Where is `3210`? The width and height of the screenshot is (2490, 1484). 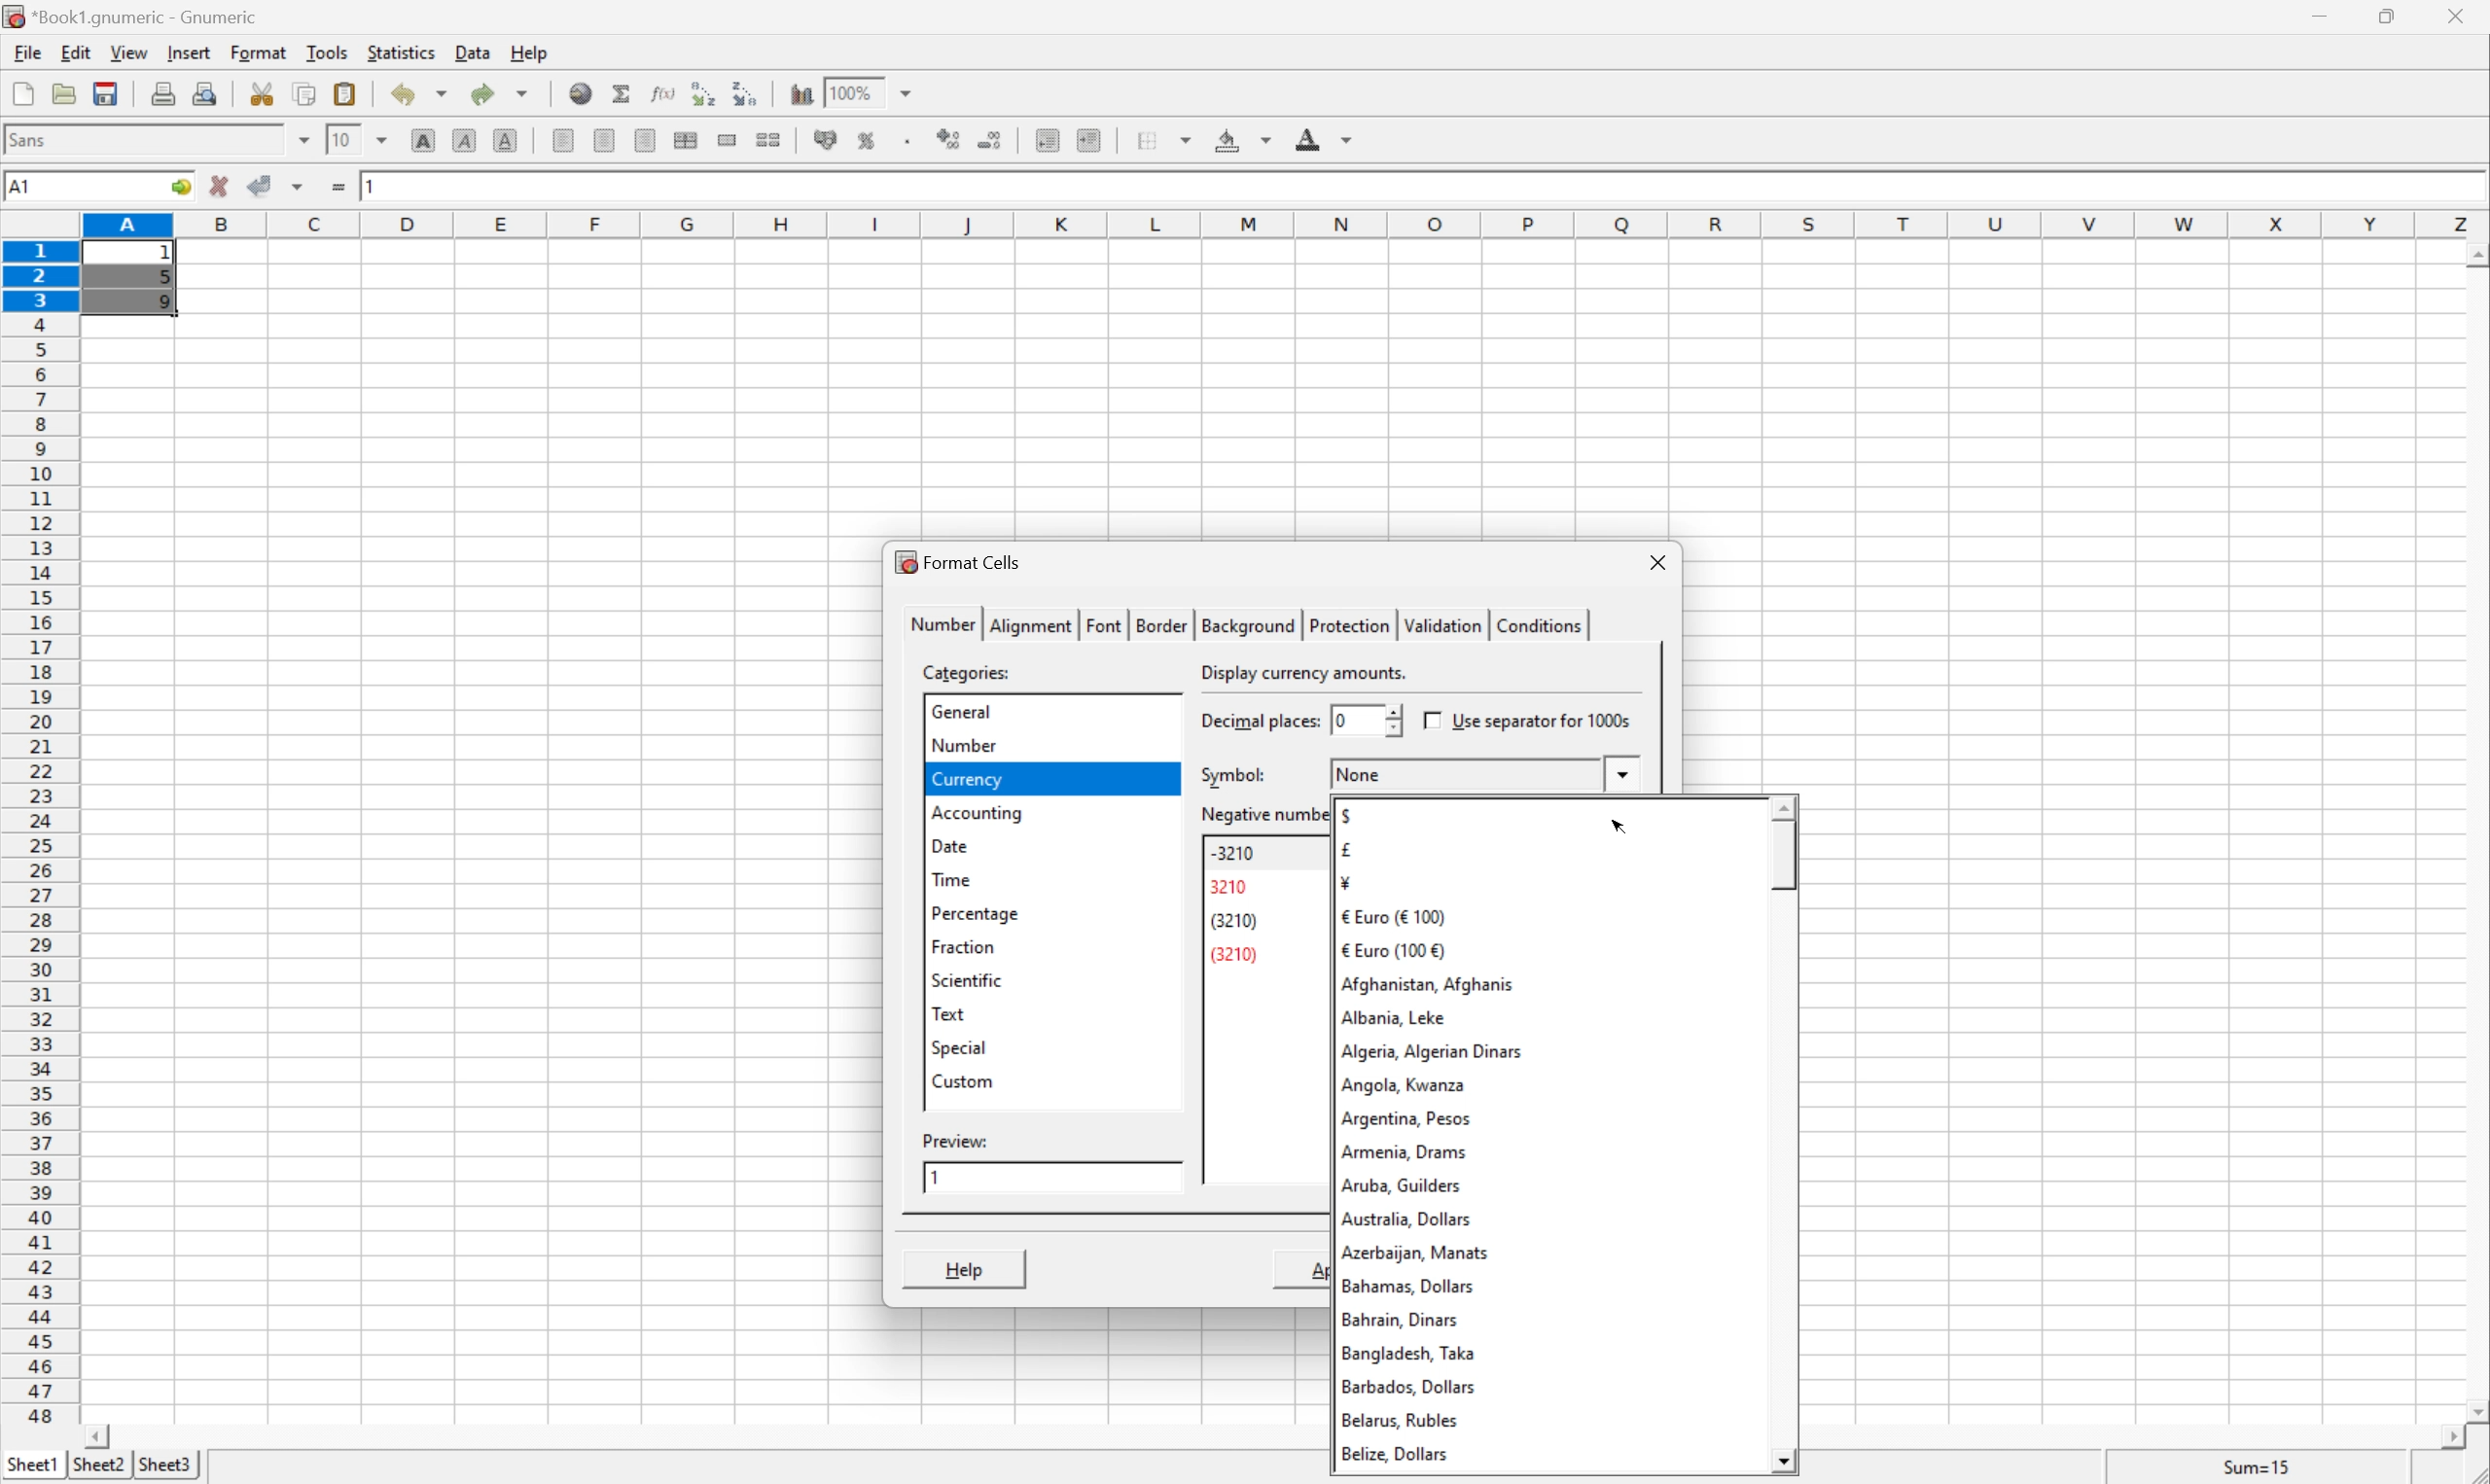 3210 is located at coordinates (1233, 887).